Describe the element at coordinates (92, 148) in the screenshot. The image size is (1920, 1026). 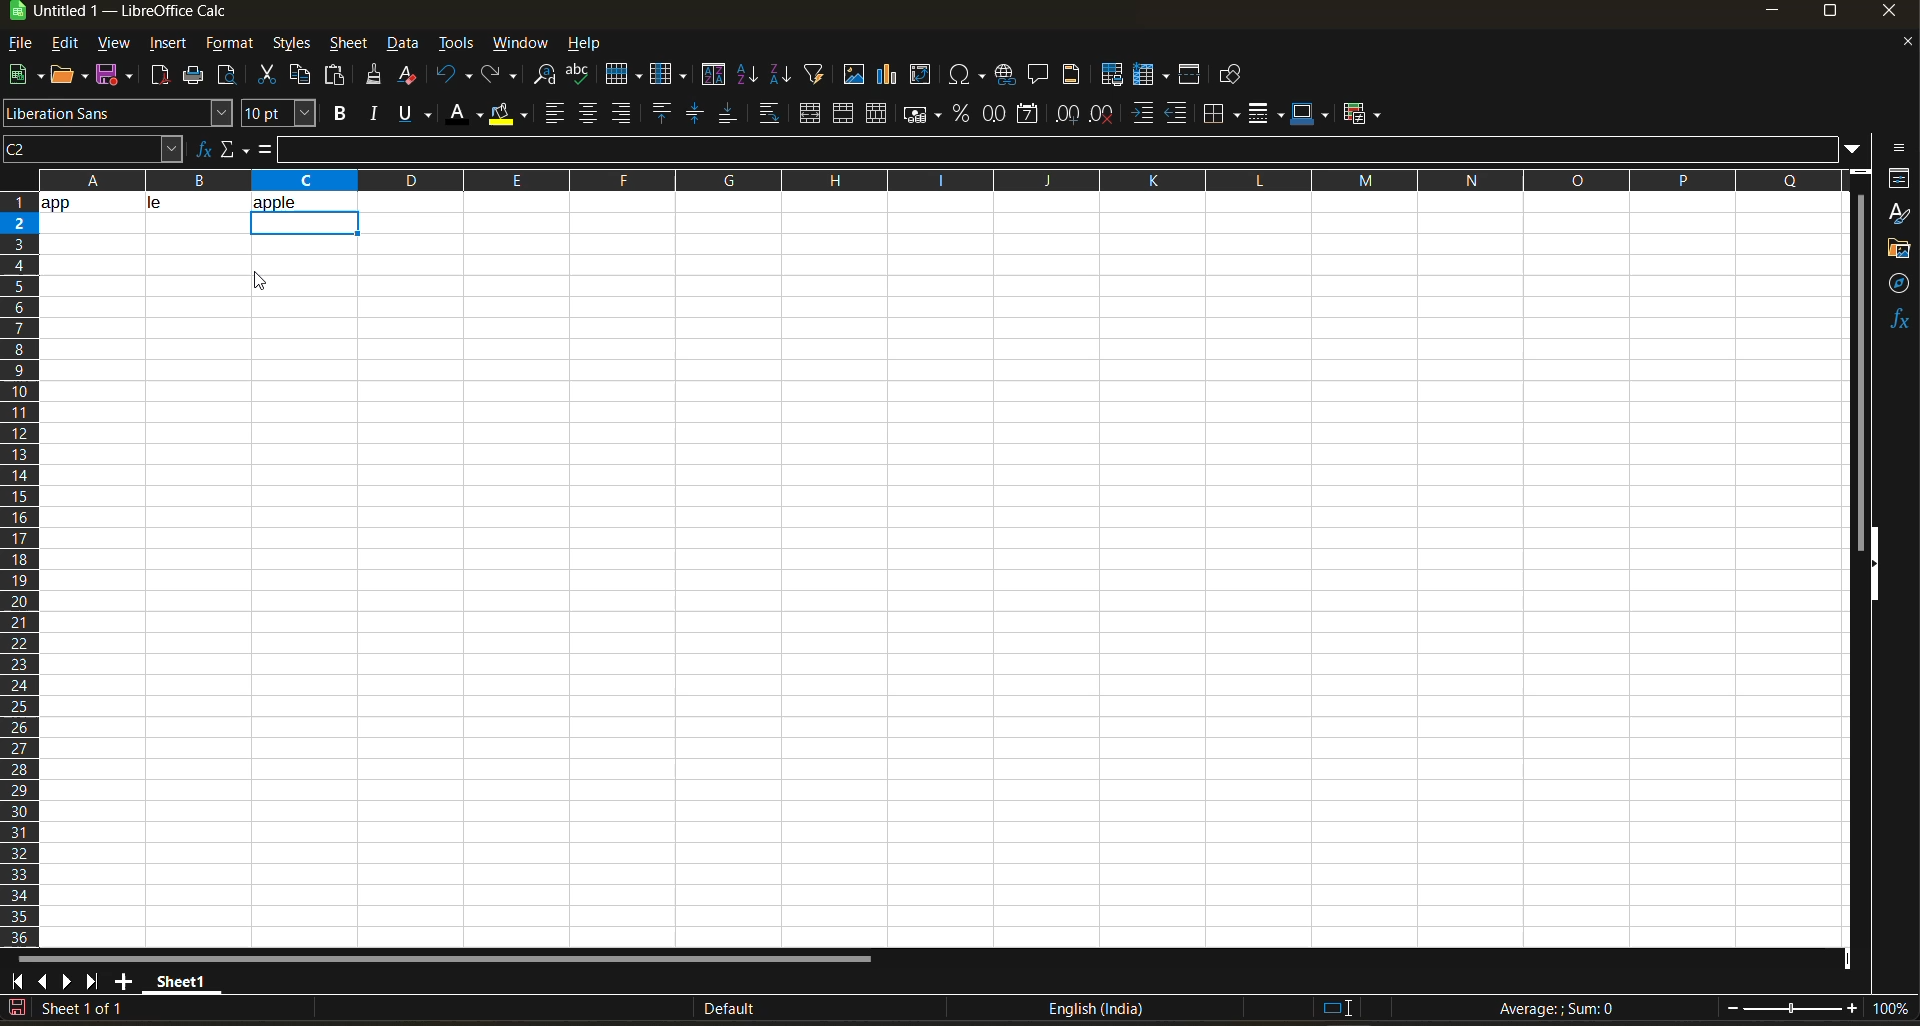
I see `cell address` at that location.